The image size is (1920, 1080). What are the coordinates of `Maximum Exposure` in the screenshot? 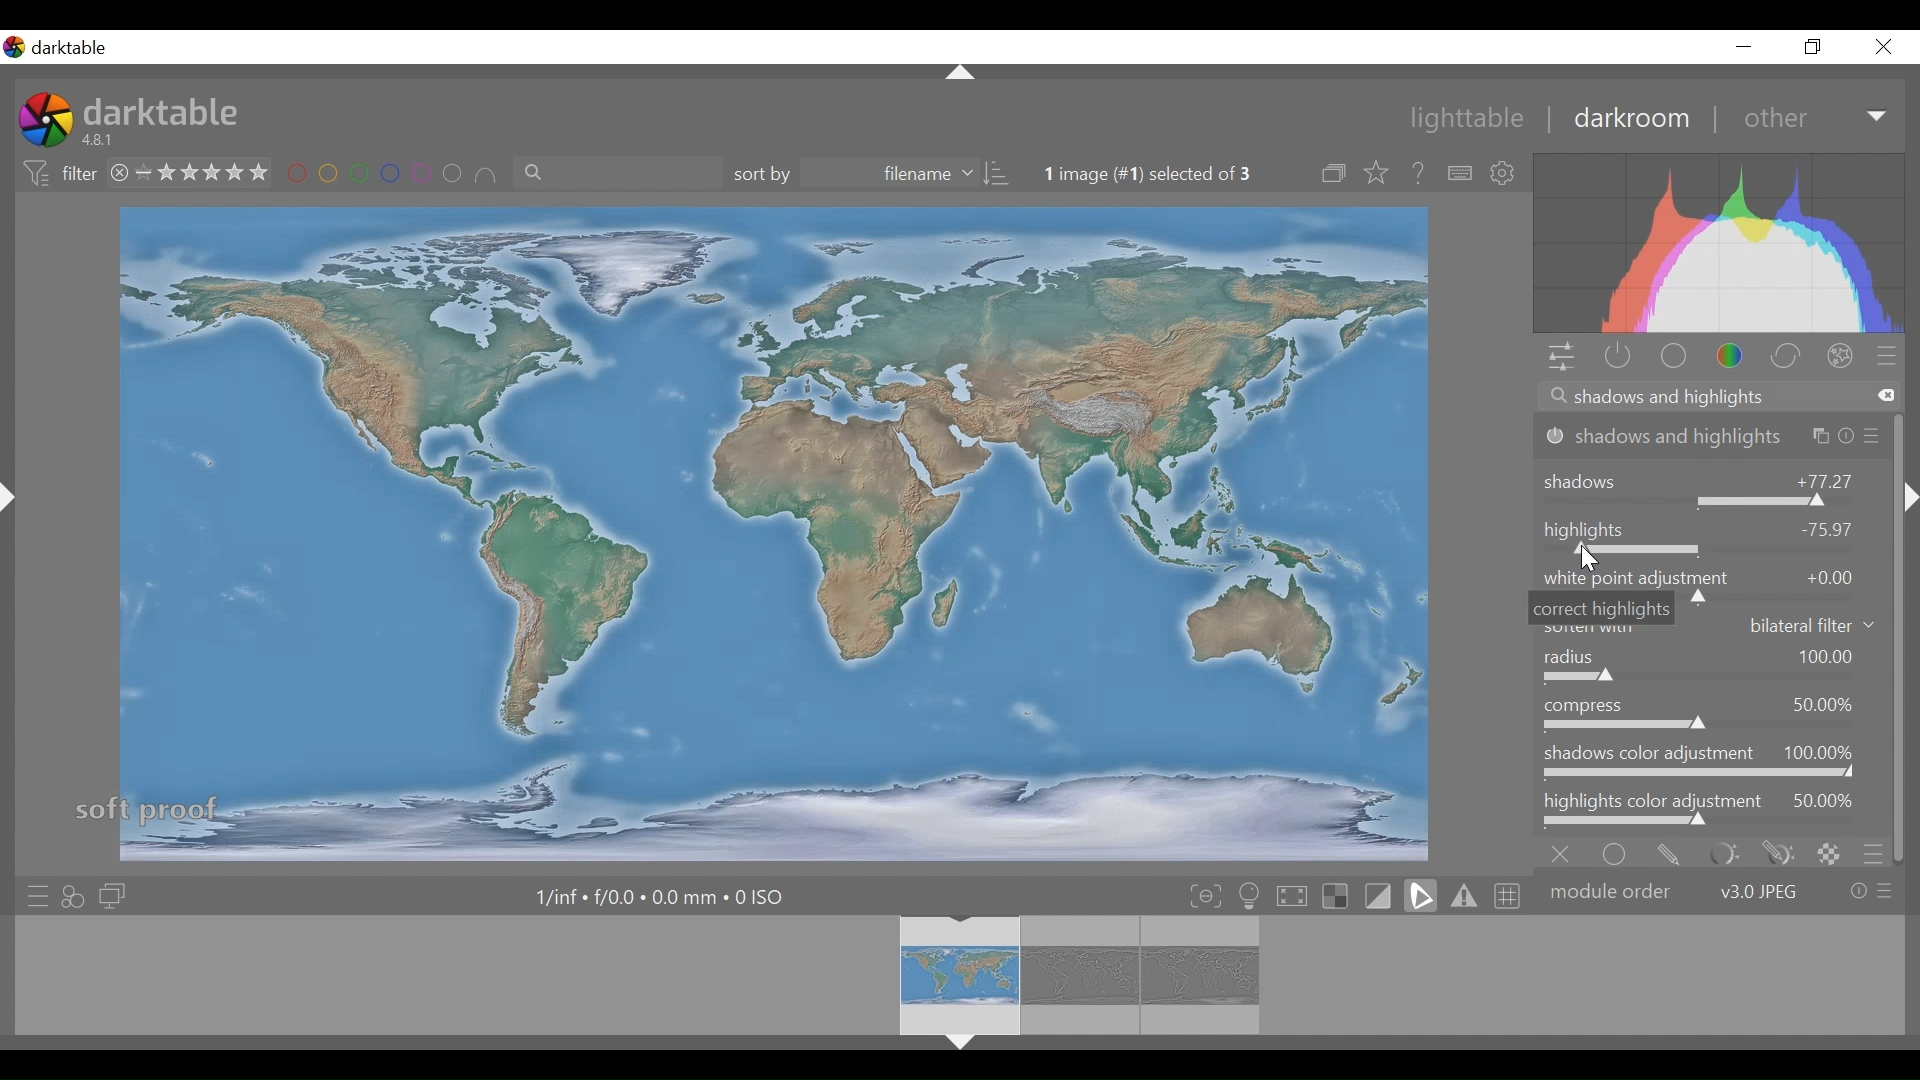 It's located at (662, 896).